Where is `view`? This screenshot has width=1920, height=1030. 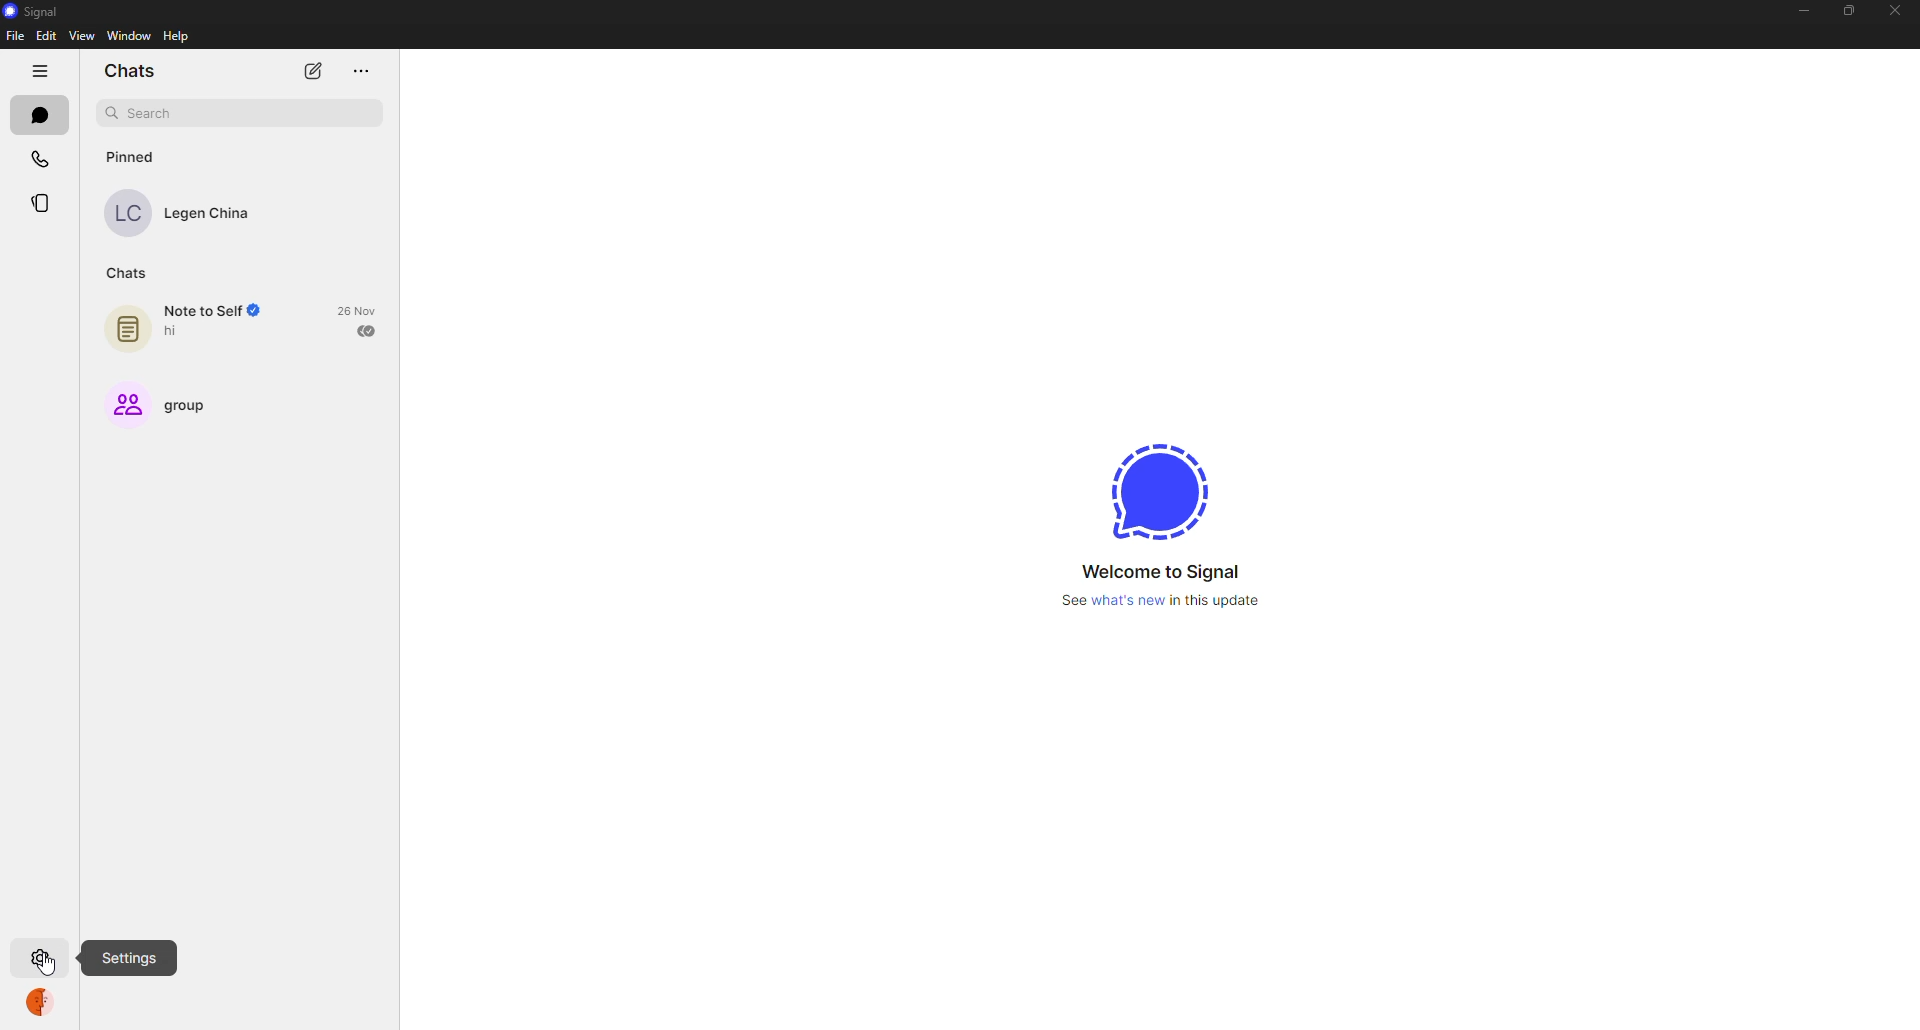 view is located at coordinates (80, 36).